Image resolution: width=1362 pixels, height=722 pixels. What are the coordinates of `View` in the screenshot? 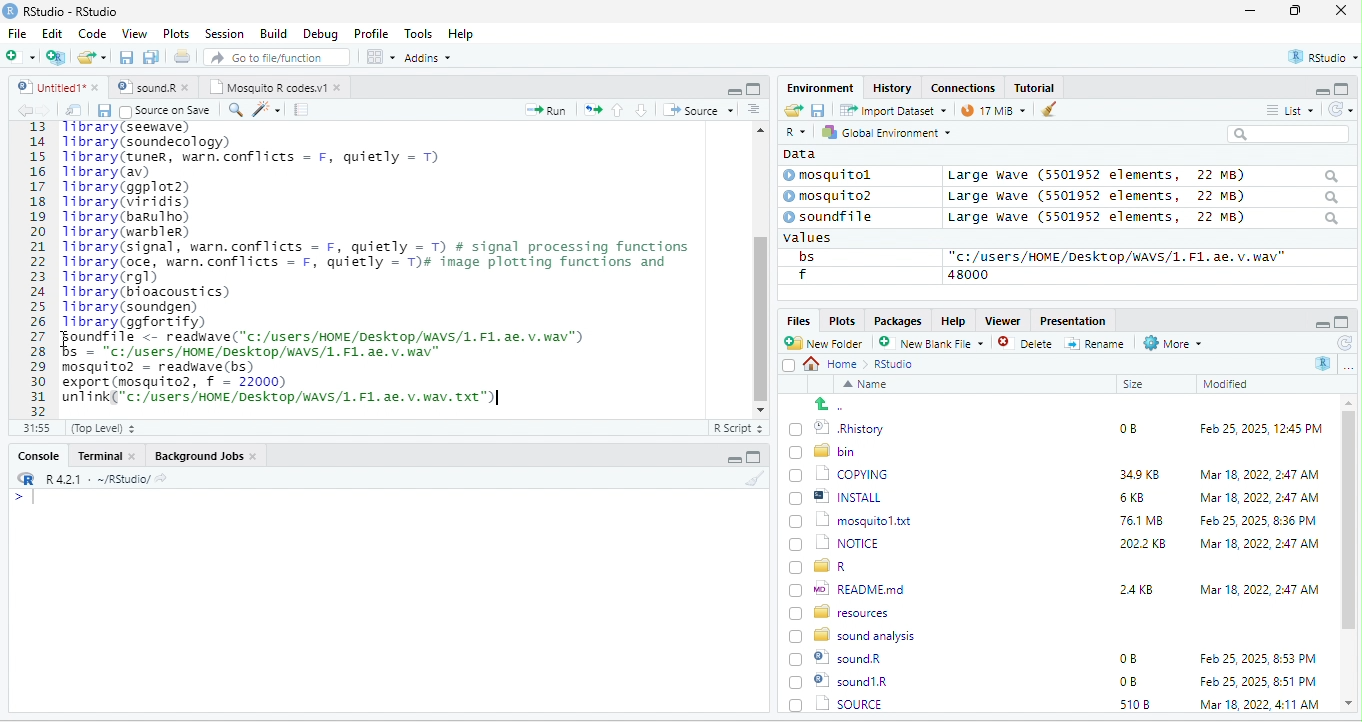 It's located at (133, 35).